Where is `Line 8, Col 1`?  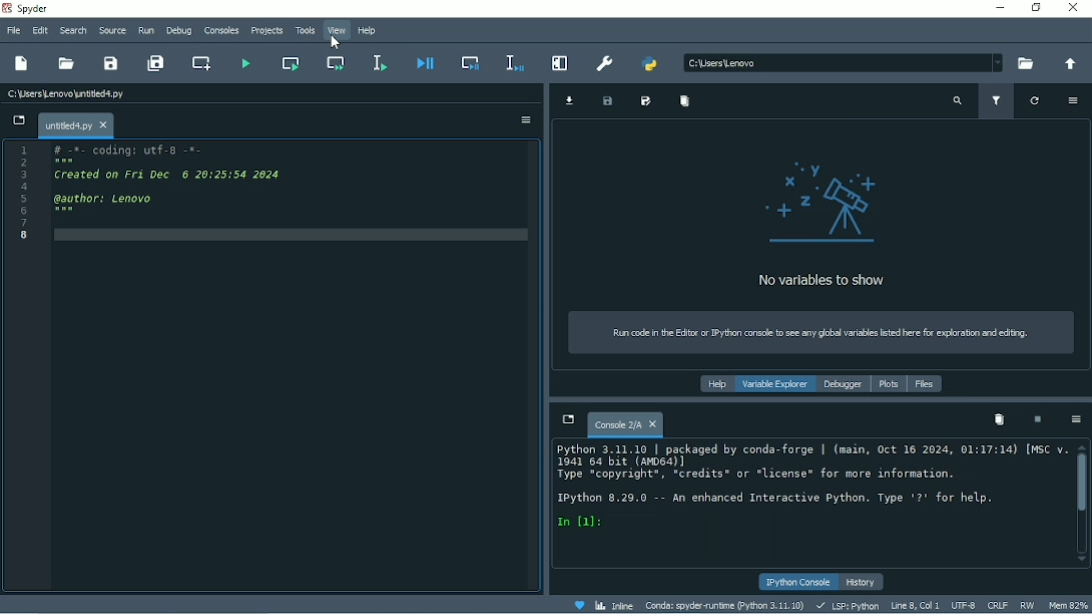 Line 8, Col 1 is located at coordinates (916, 604).